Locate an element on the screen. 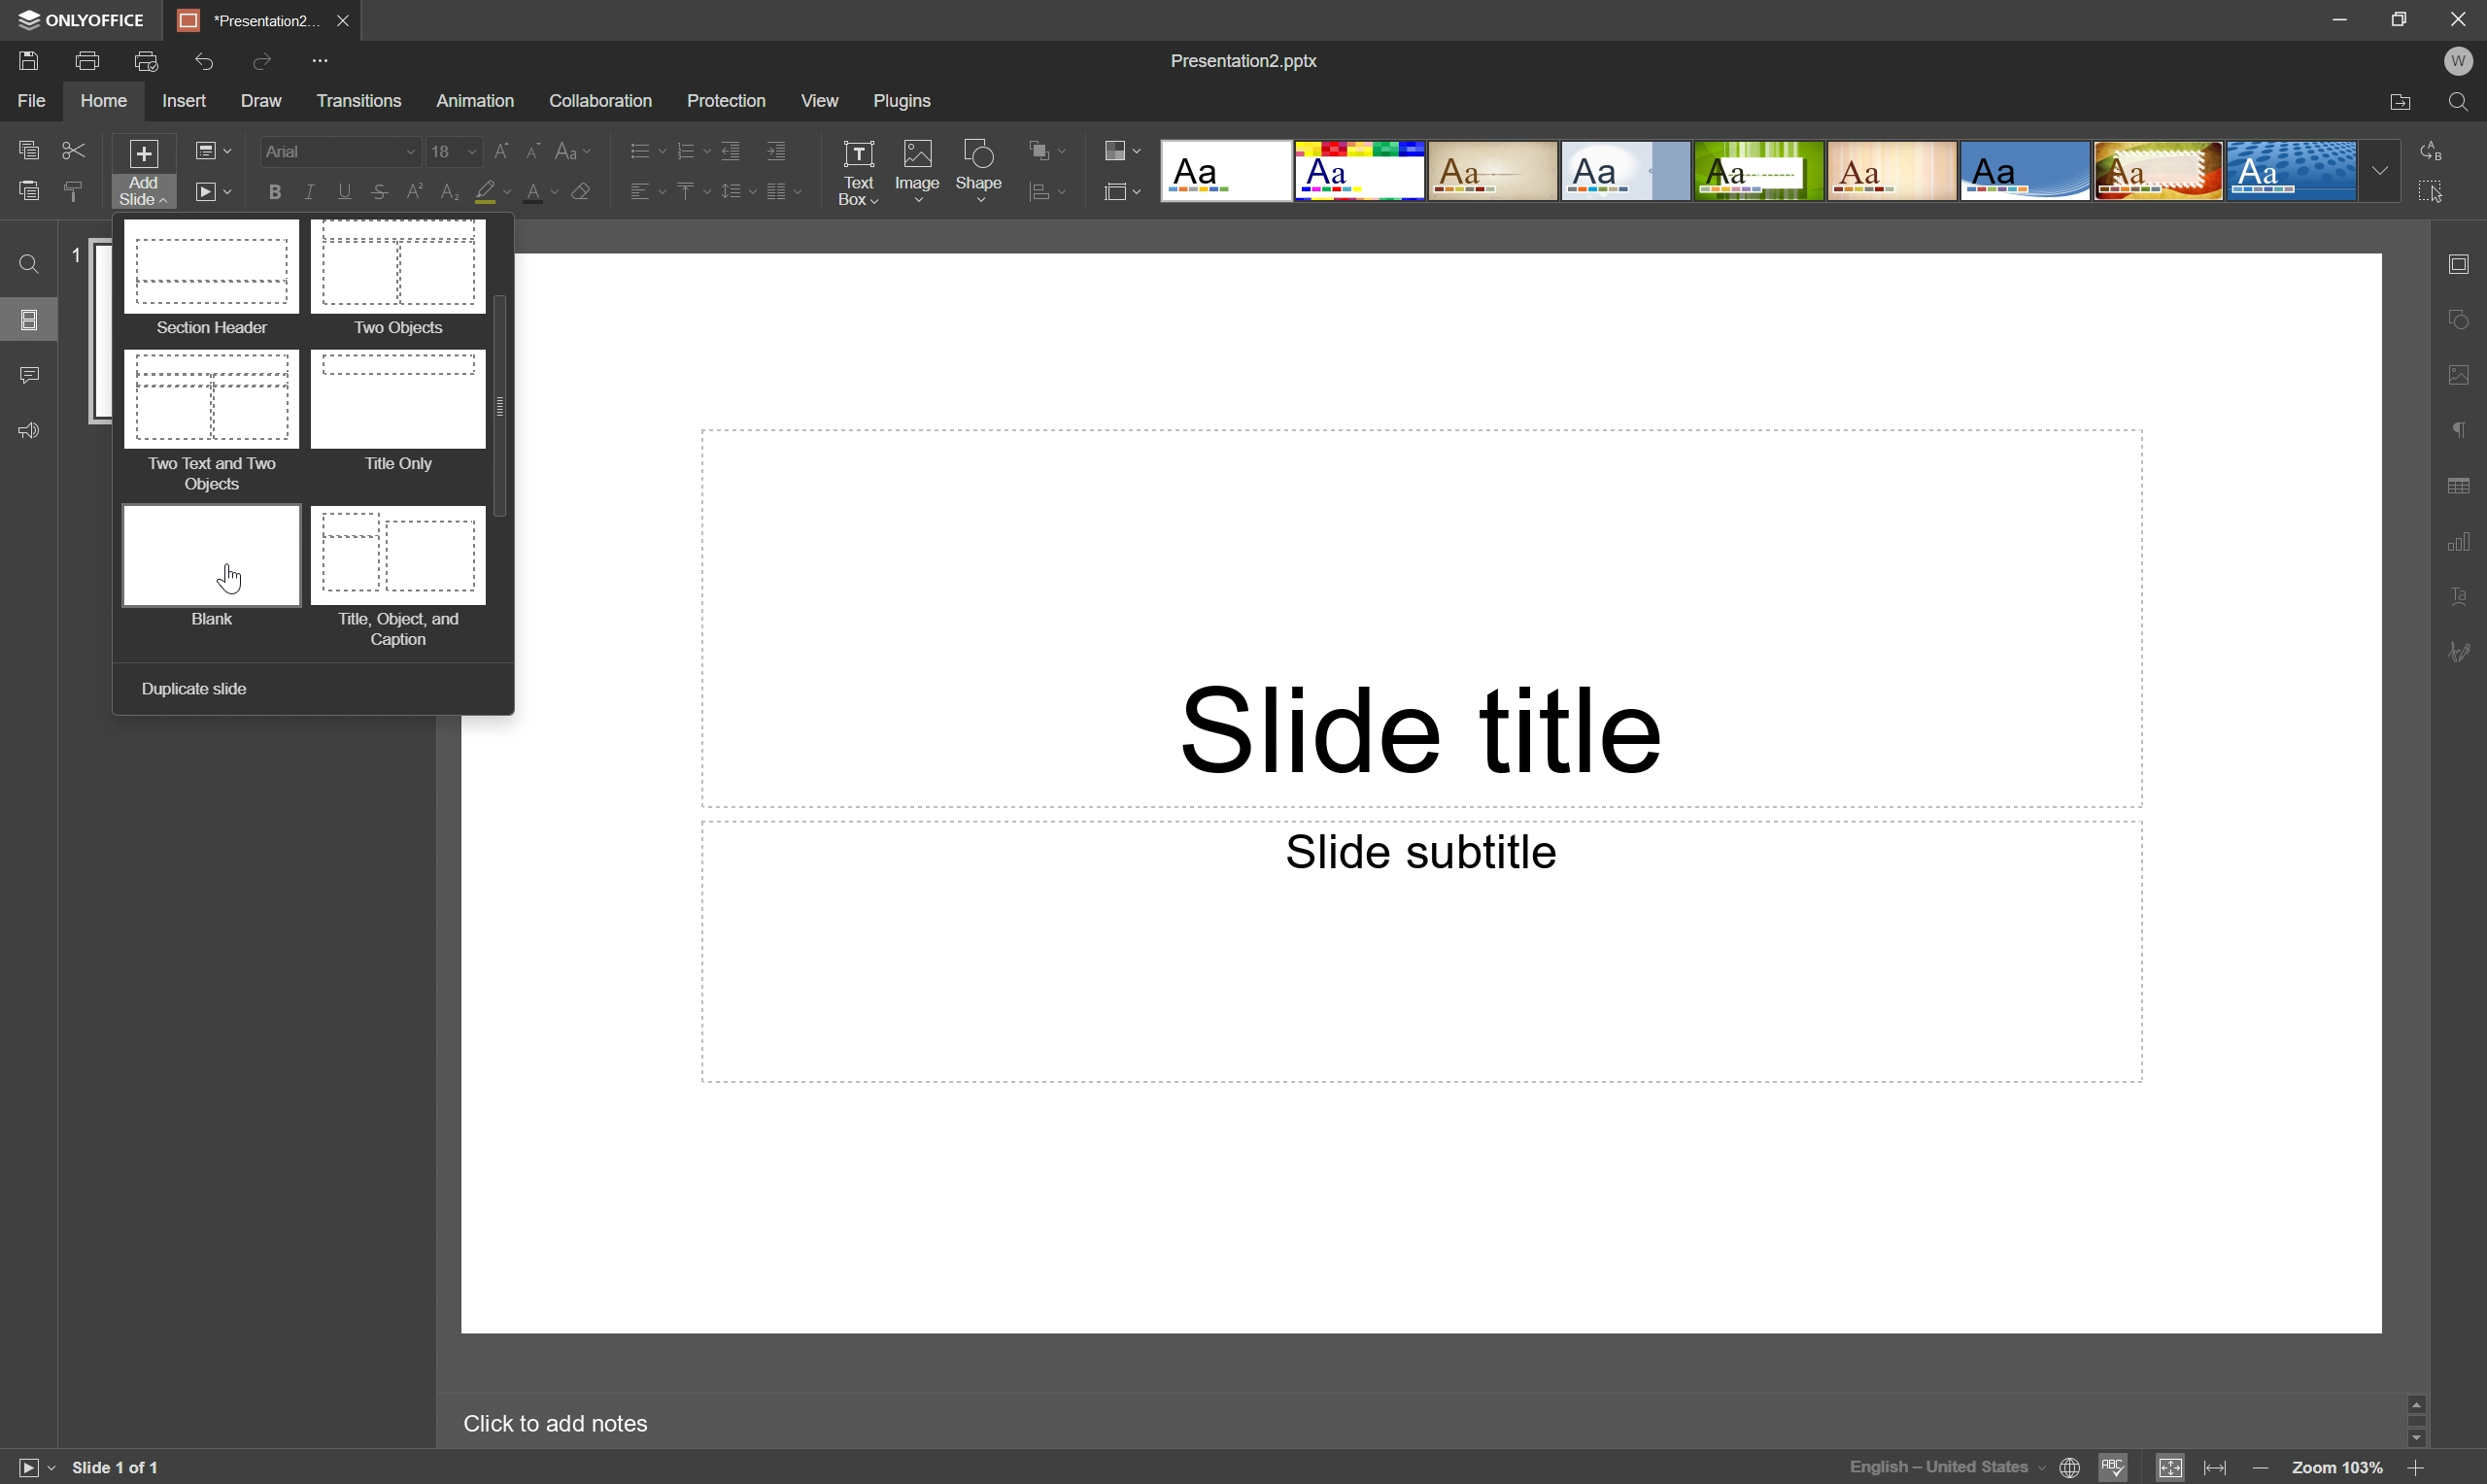 This screenshot has width=2487, height=1484. Select slide layout is located at coordinates (1124, 189).